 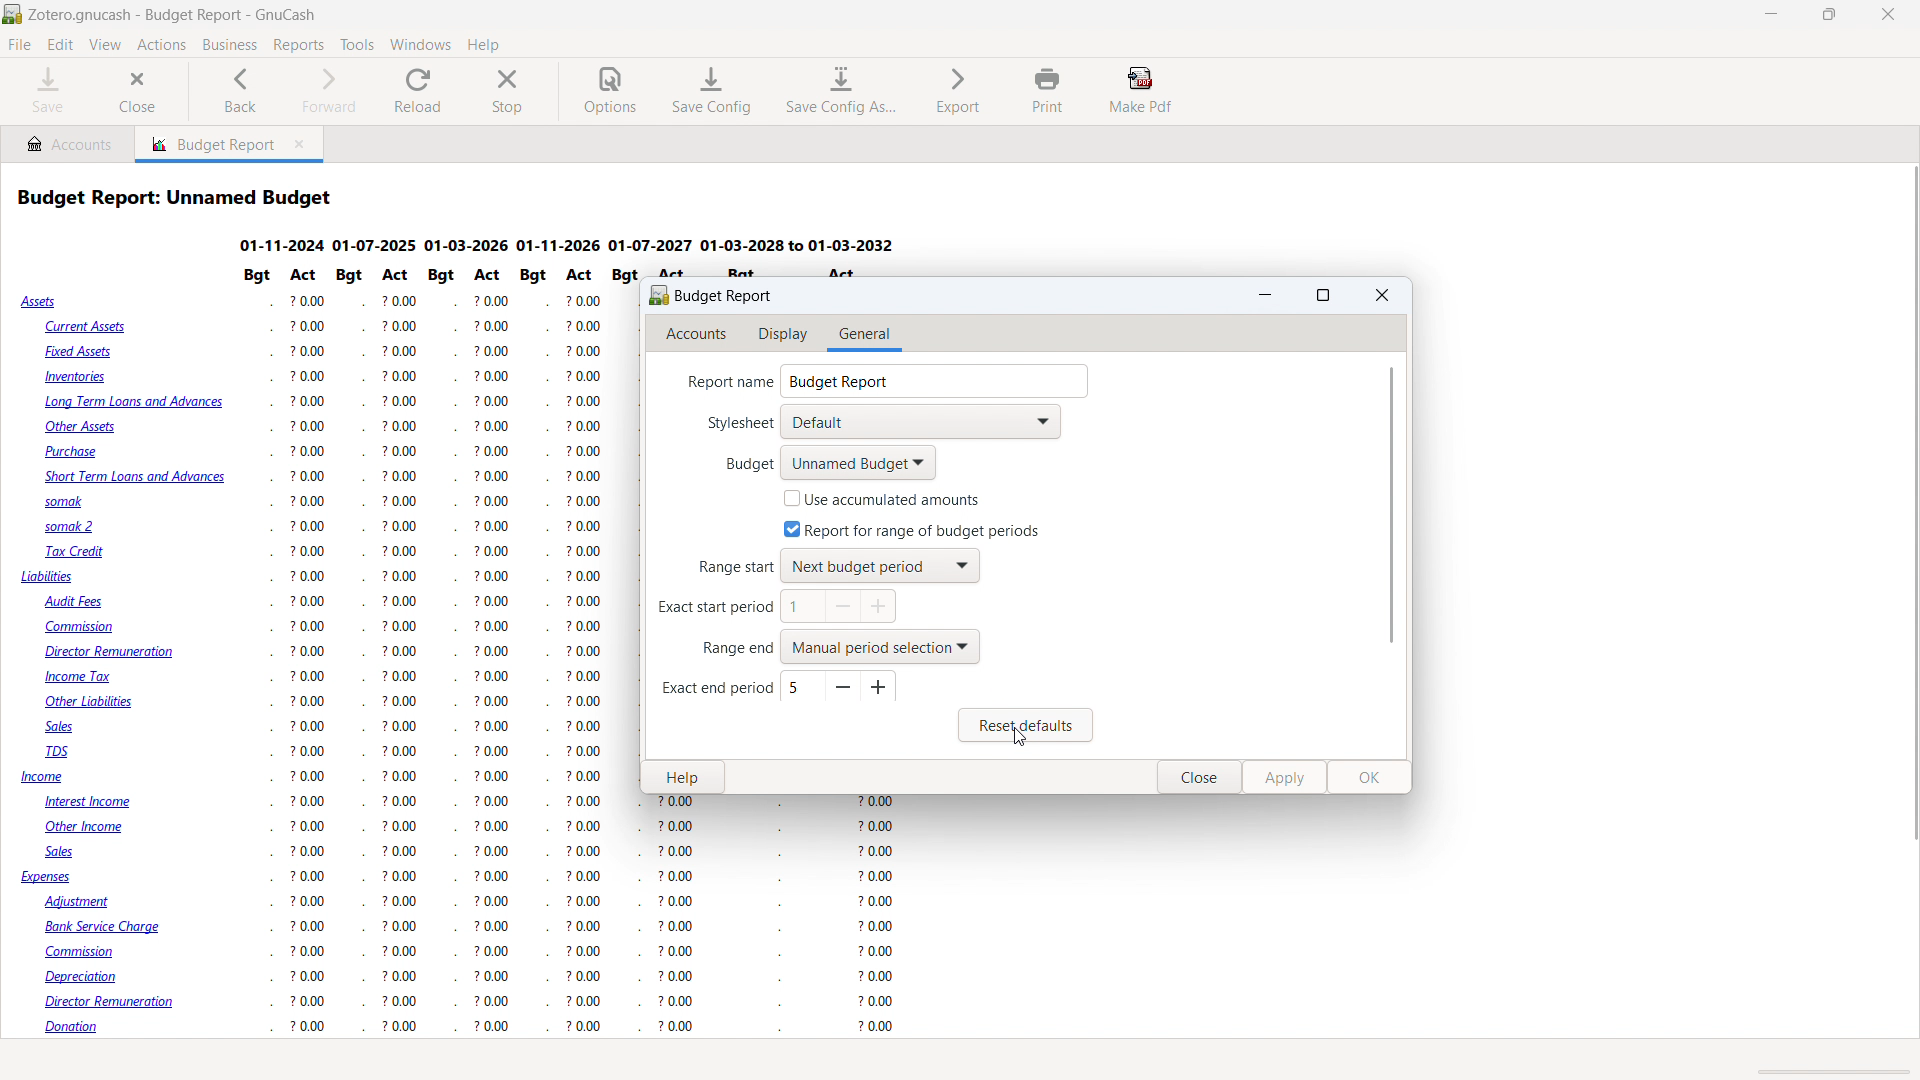 What do you see at coordinates (1773, 15) in the screenshot?
I see `minimize` at bounding box center [1773, 15].